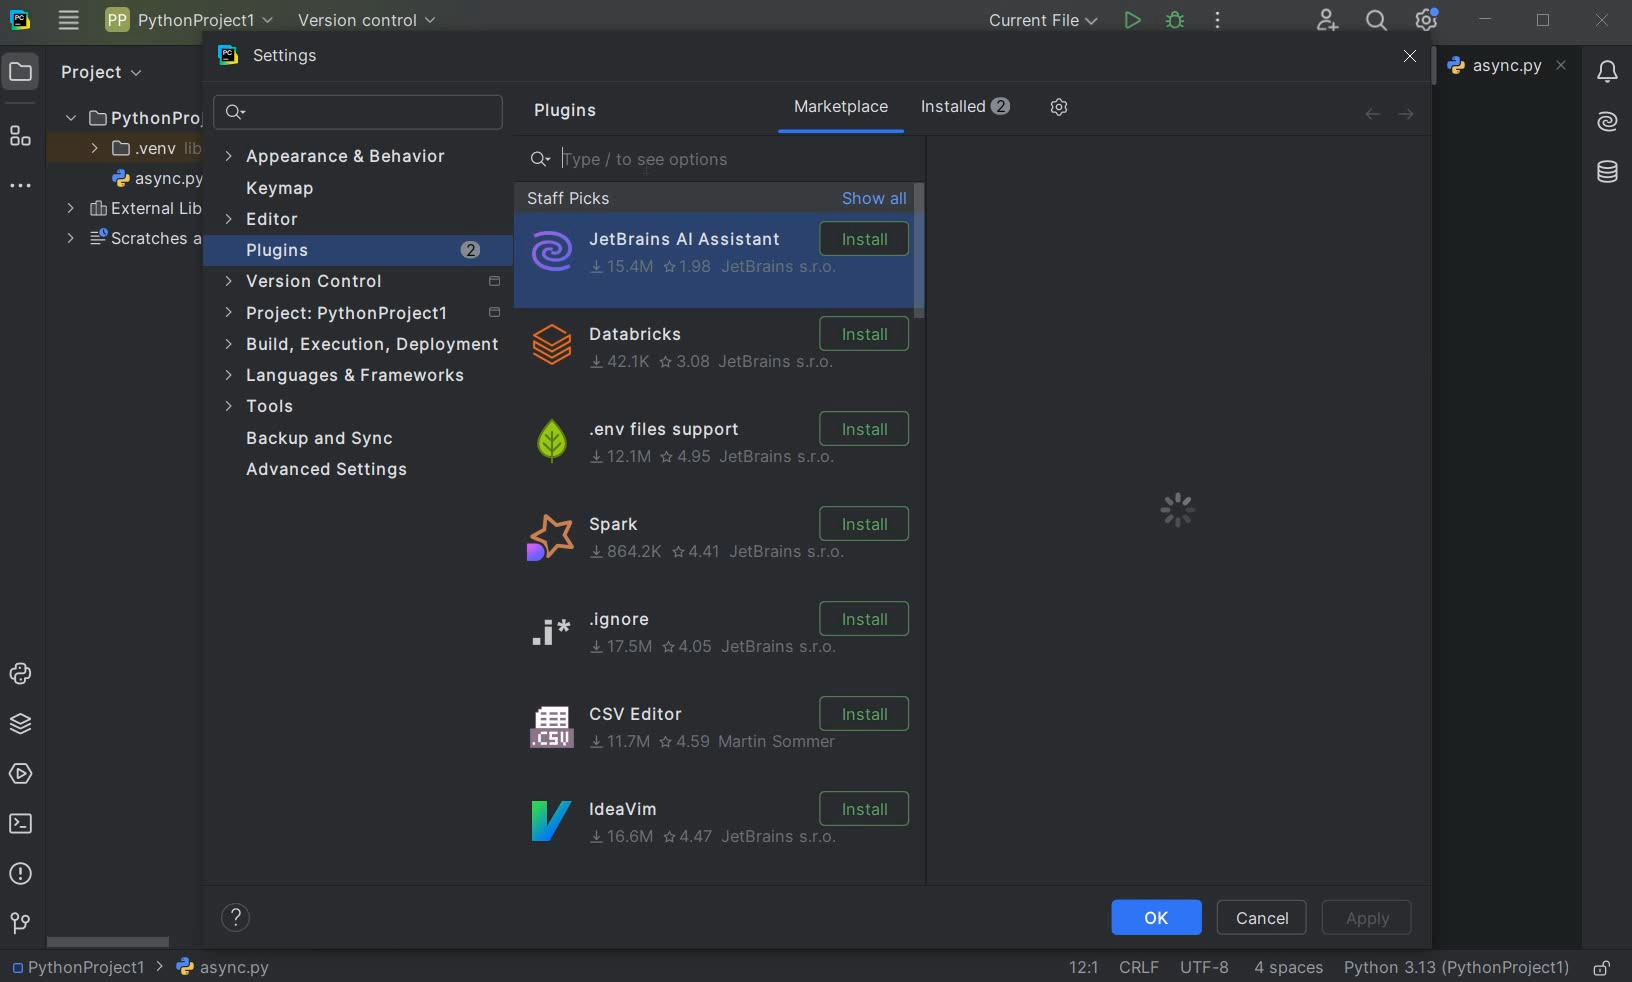  Describe the element at coordinates (158, 178) in the screenshot. I see `file name` at that location.